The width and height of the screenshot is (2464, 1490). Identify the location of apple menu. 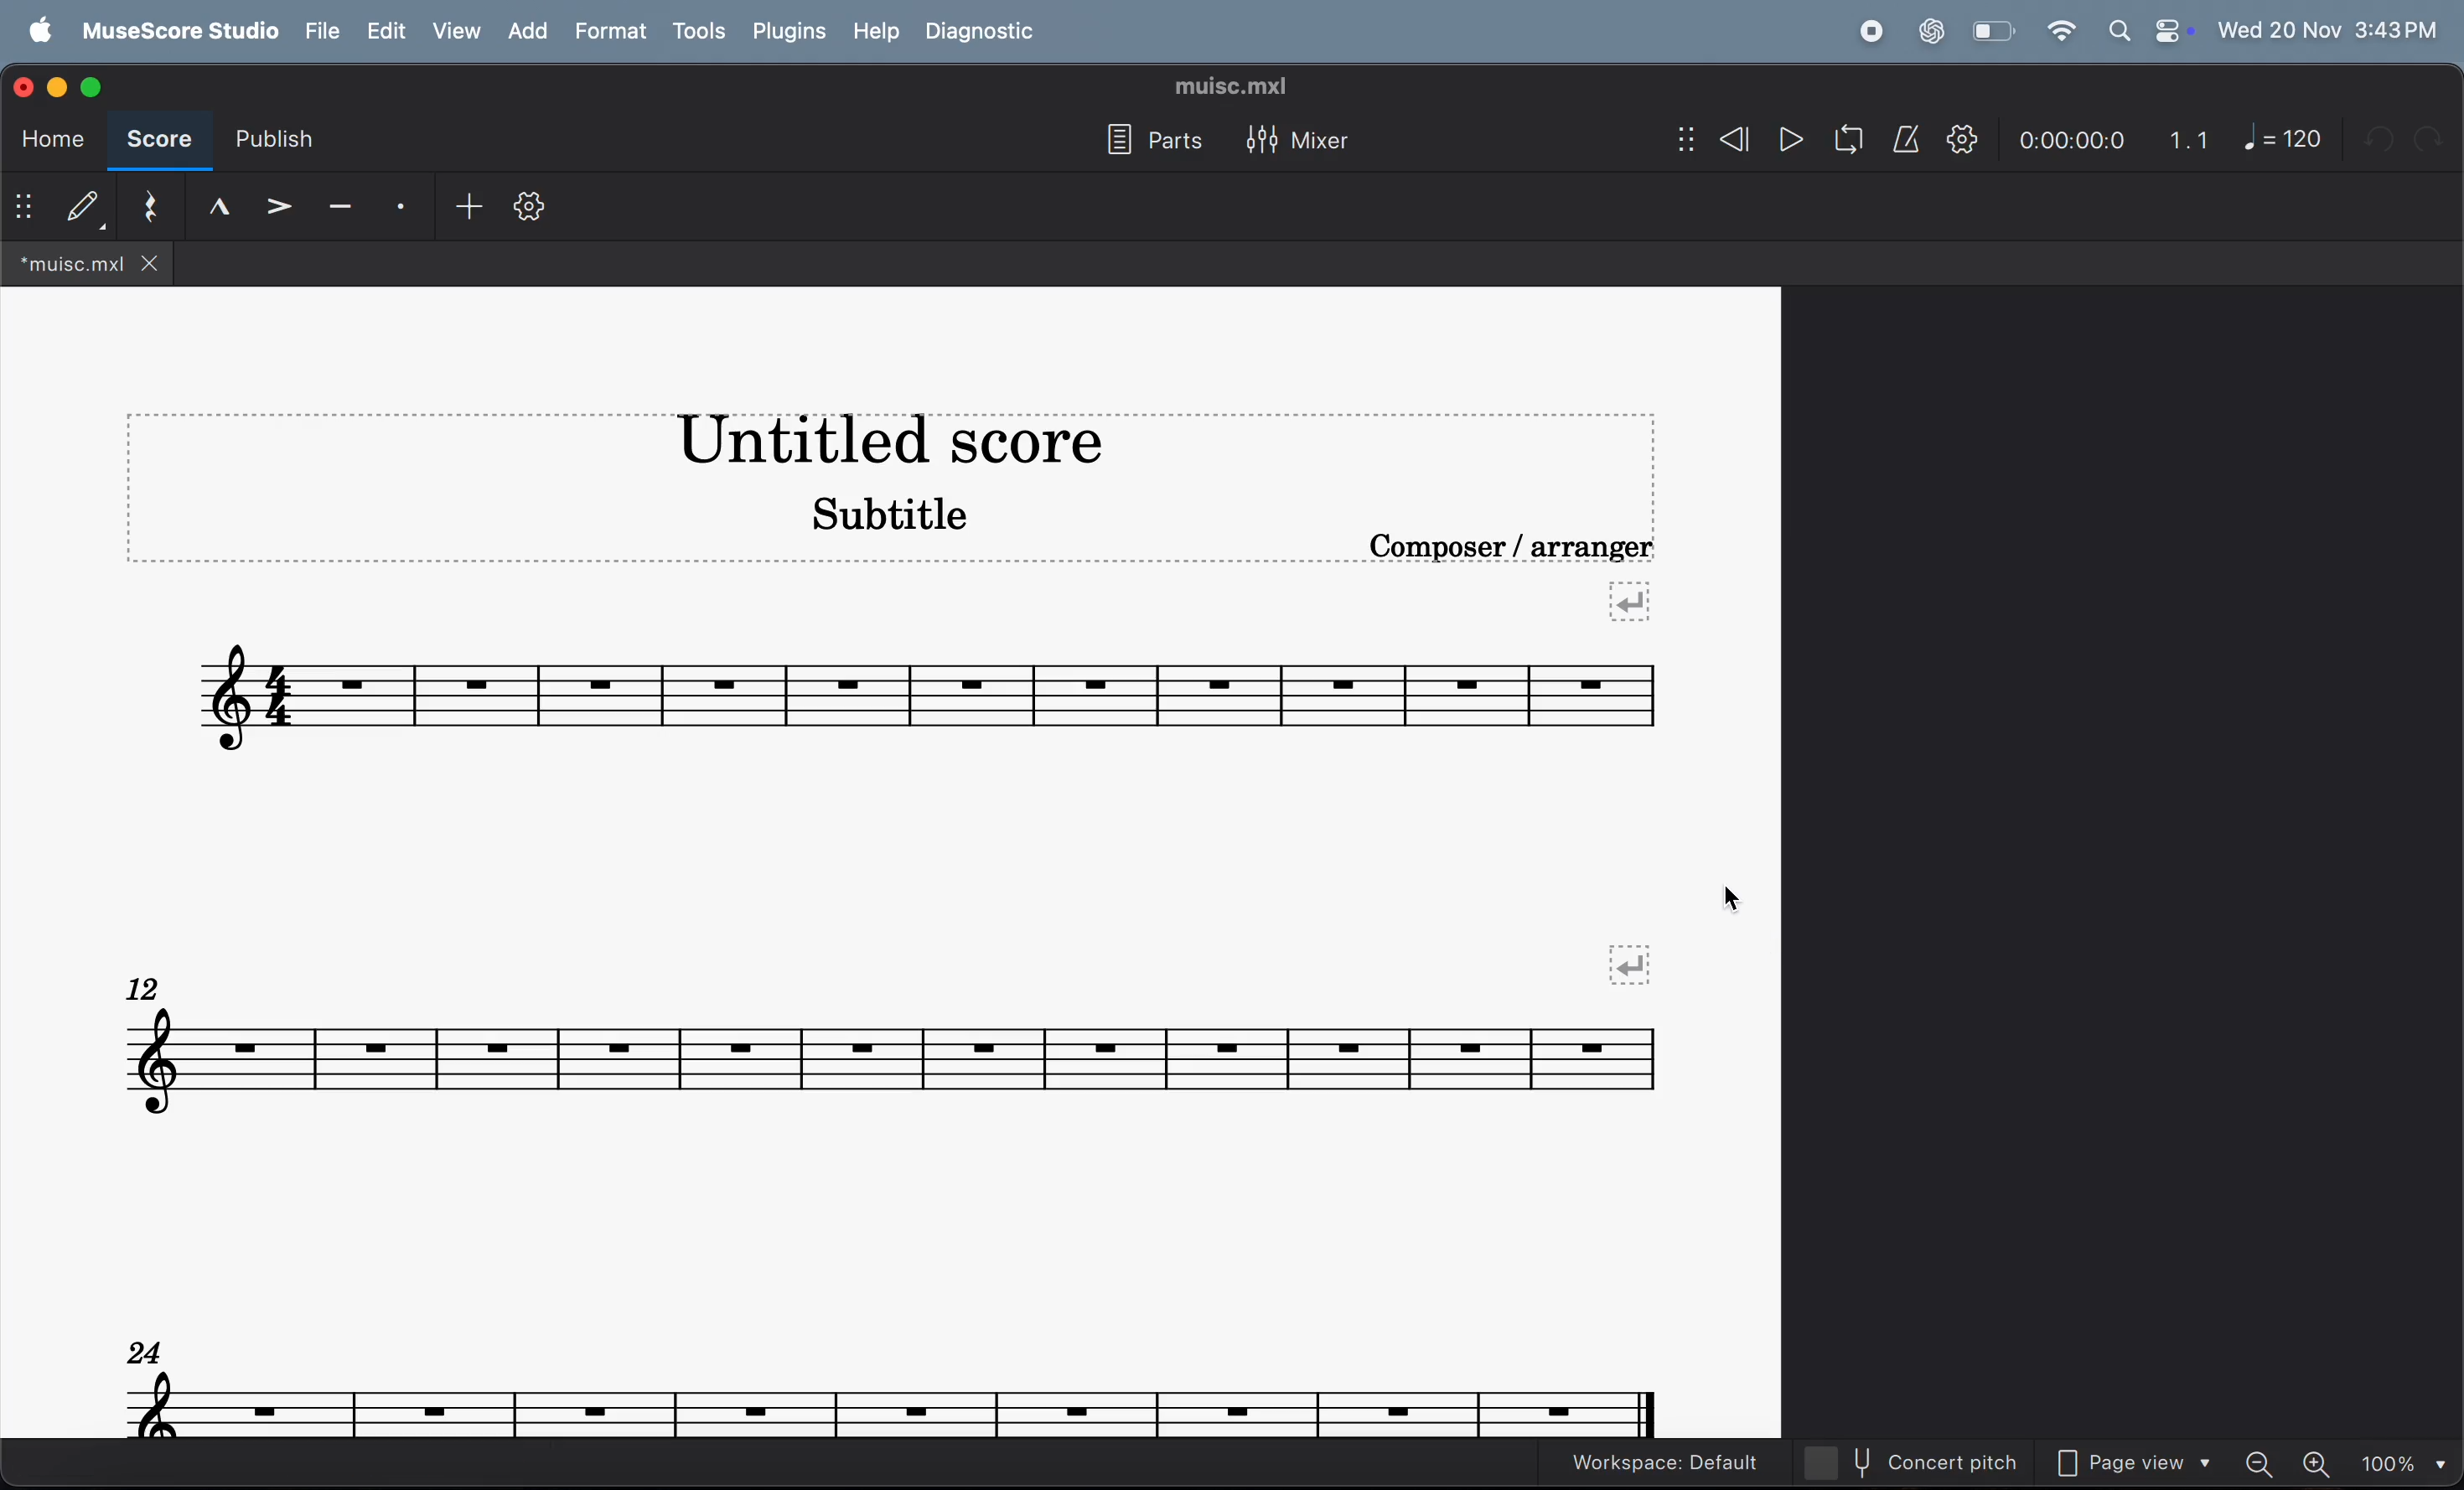
(37, 29).